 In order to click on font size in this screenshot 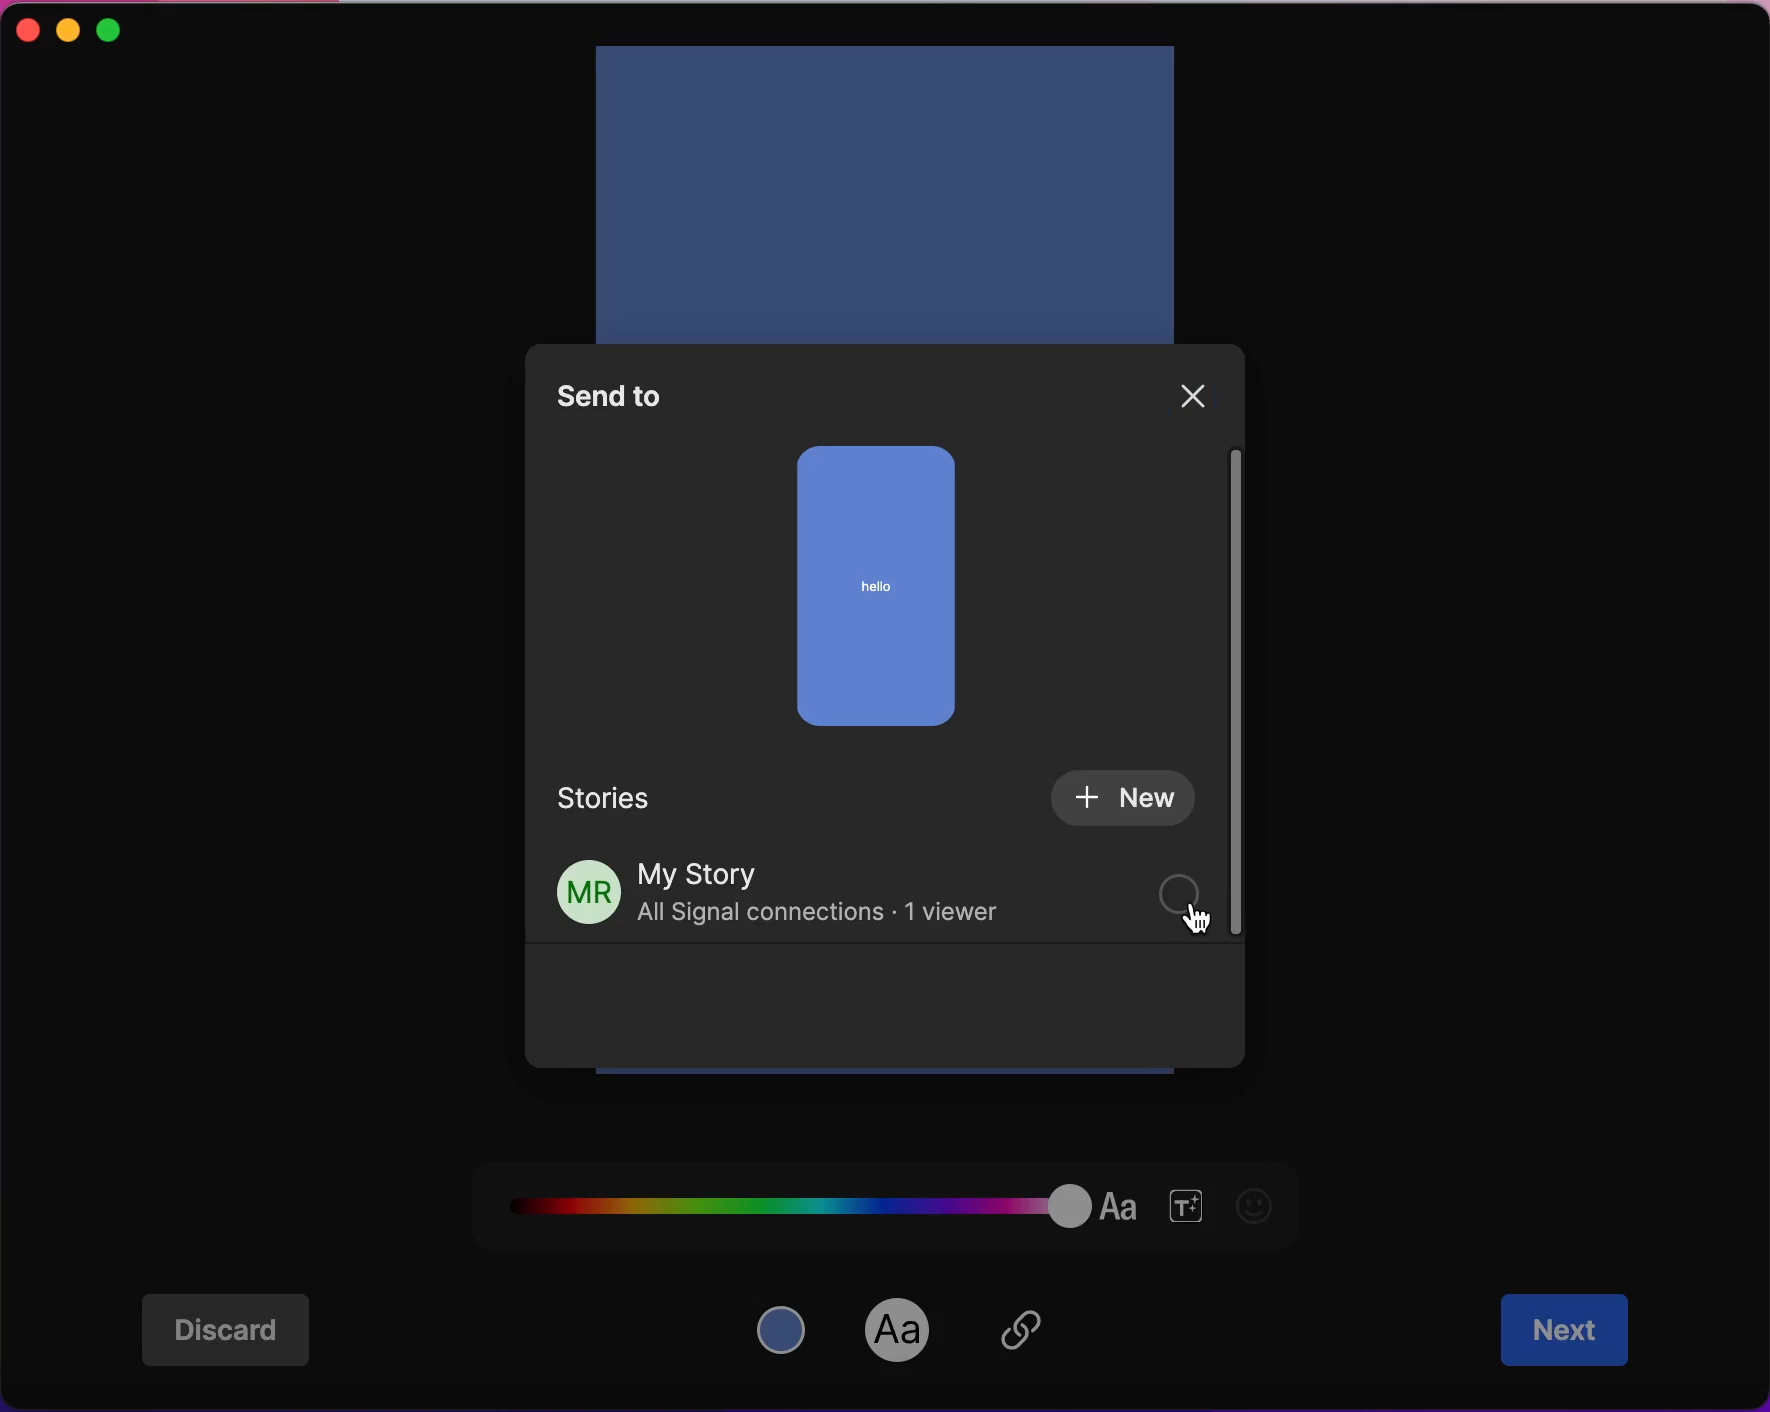, I will do `click(1186, 1202)`.